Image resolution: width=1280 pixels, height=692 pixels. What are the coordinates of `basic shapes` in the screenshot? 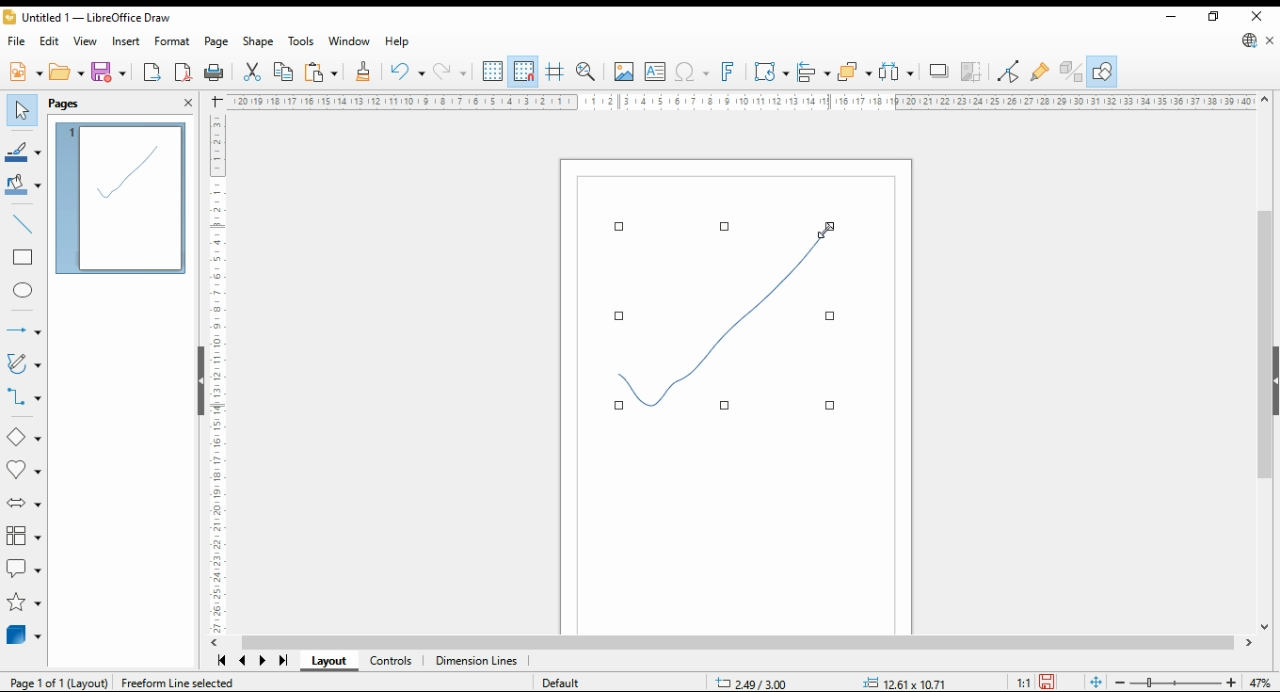 It's located at (23, 435).